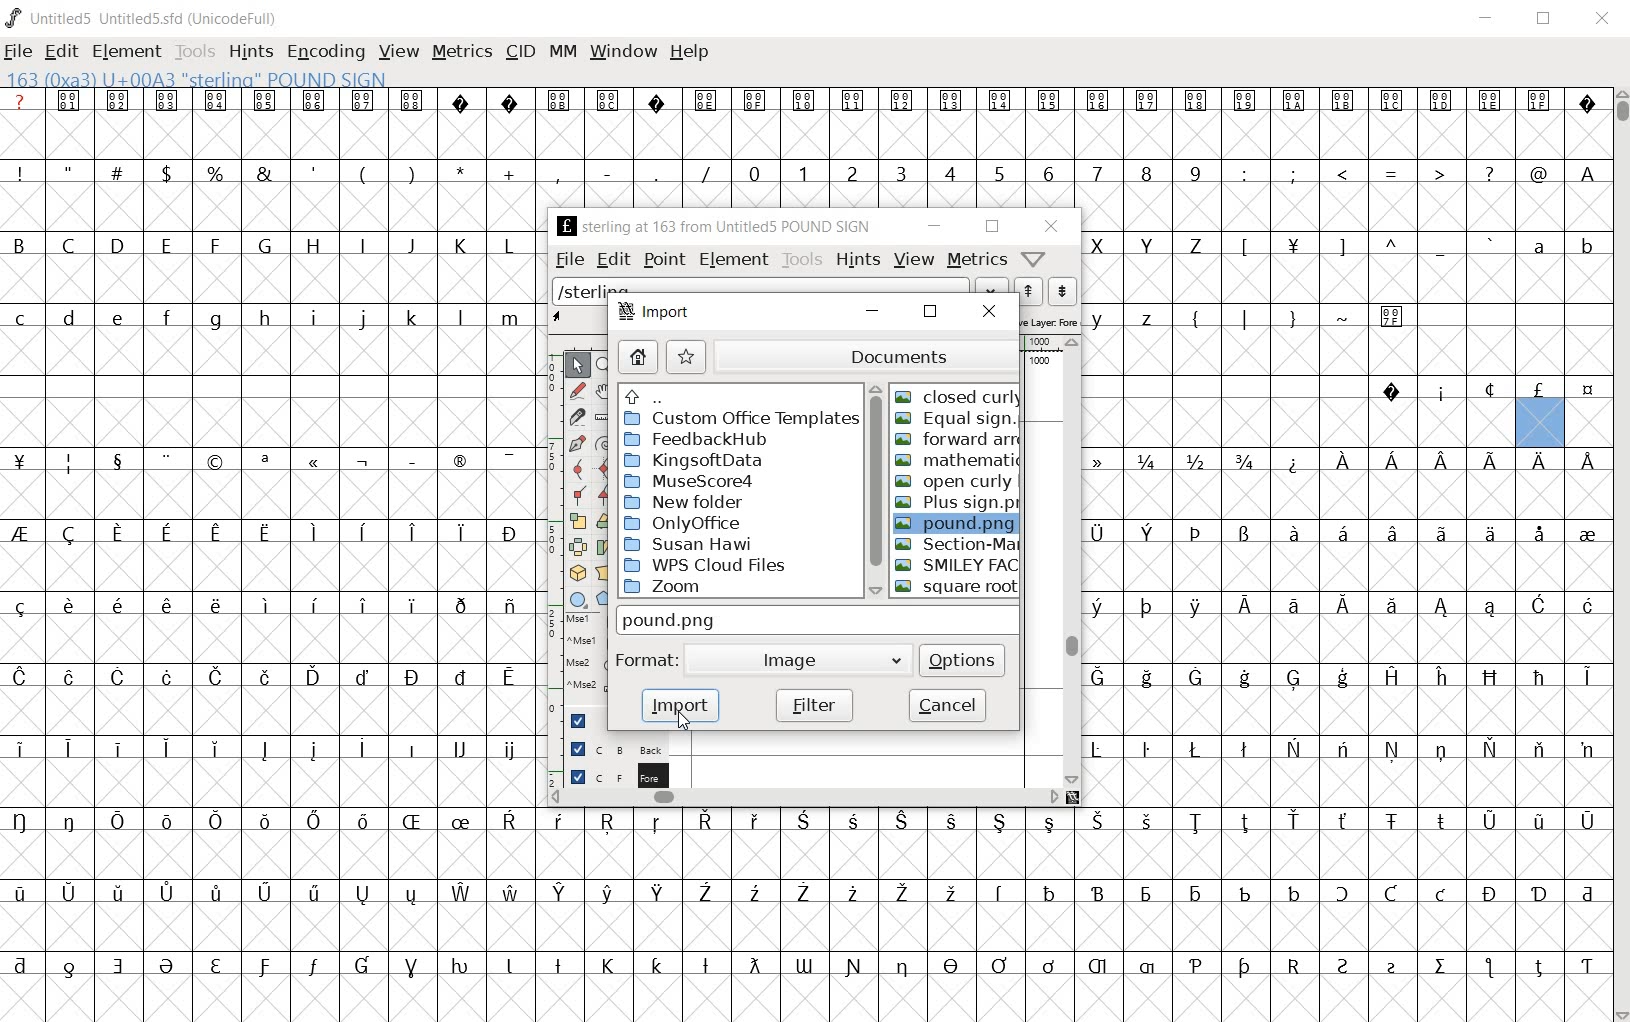 Image resolution: width=1630 pixels, height=1022 pixels. Describe the element at coordinates (1585, 748) in the screenshot. I see `Symbol` at that location.